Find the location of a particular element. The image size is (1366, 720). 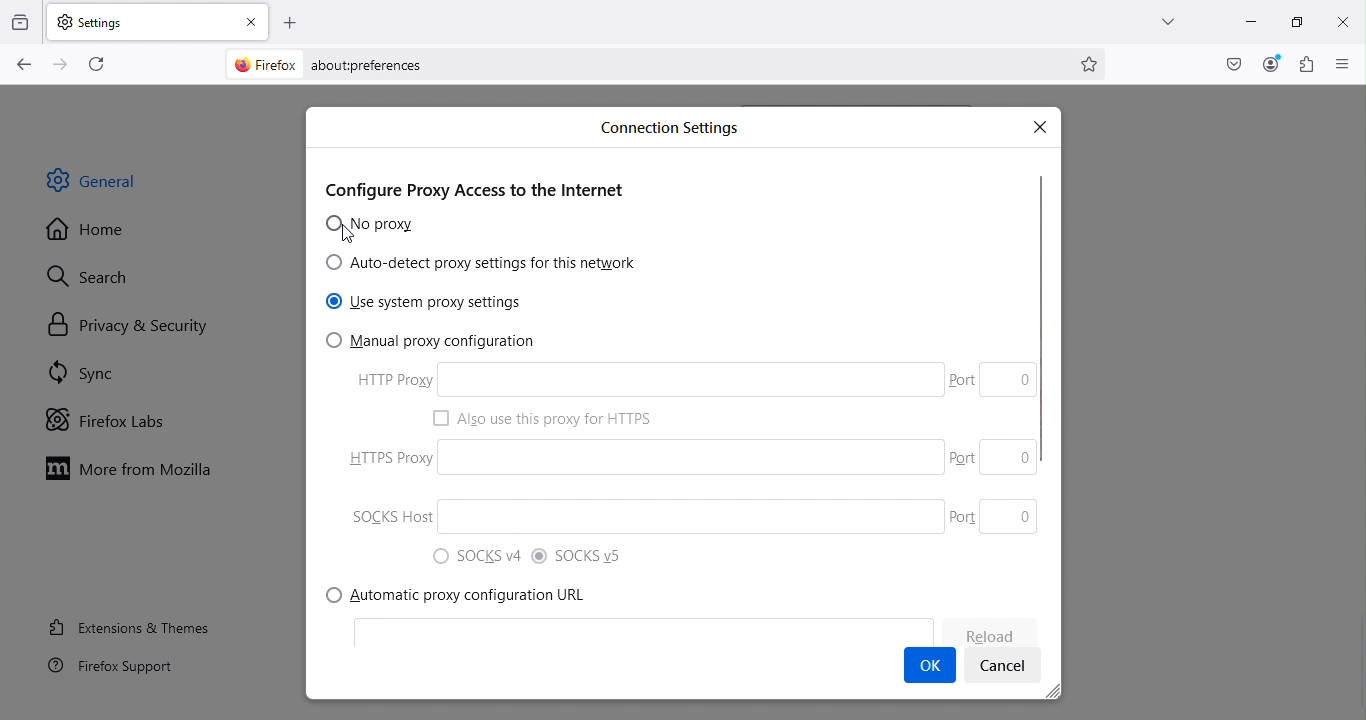

Address bar is located at coordinates (637, 62).